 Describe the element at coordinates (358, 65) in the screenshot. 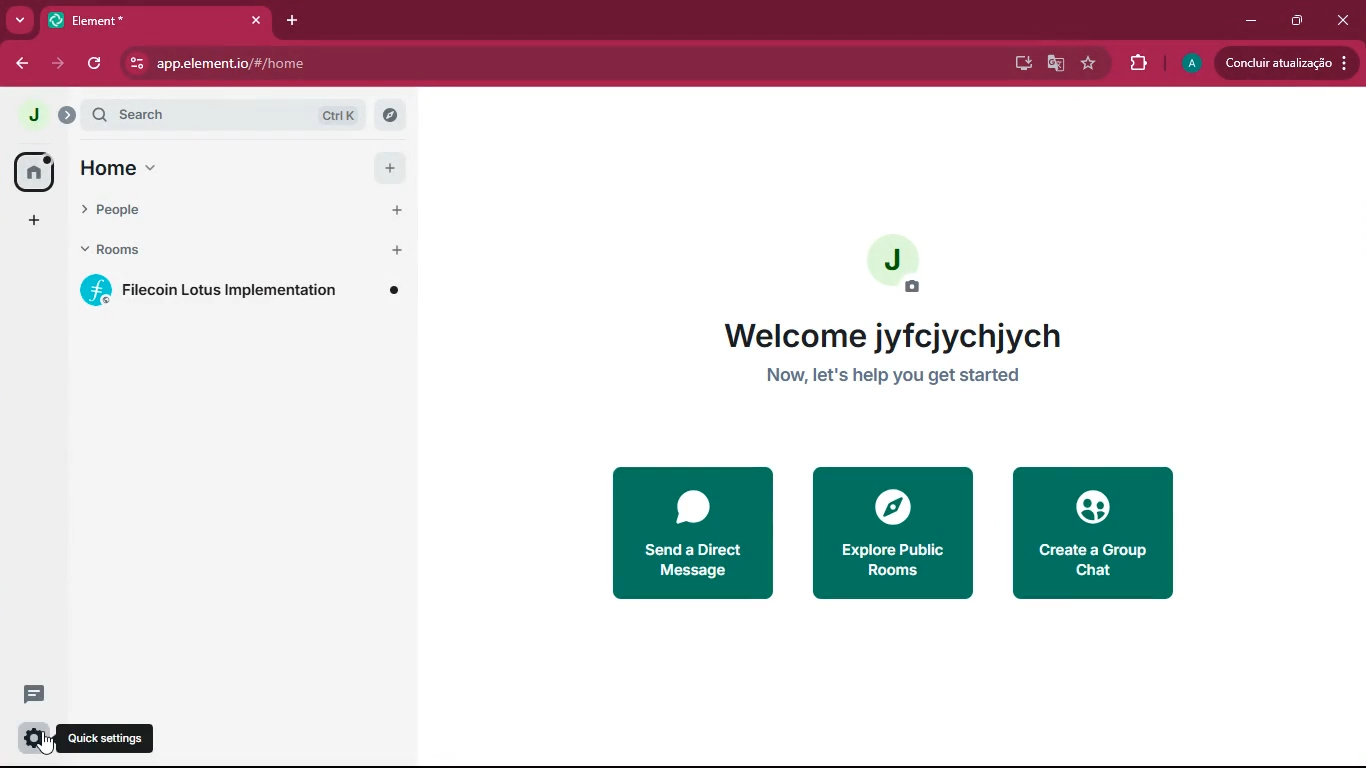

I see `app.element.io/#/home` at that location.